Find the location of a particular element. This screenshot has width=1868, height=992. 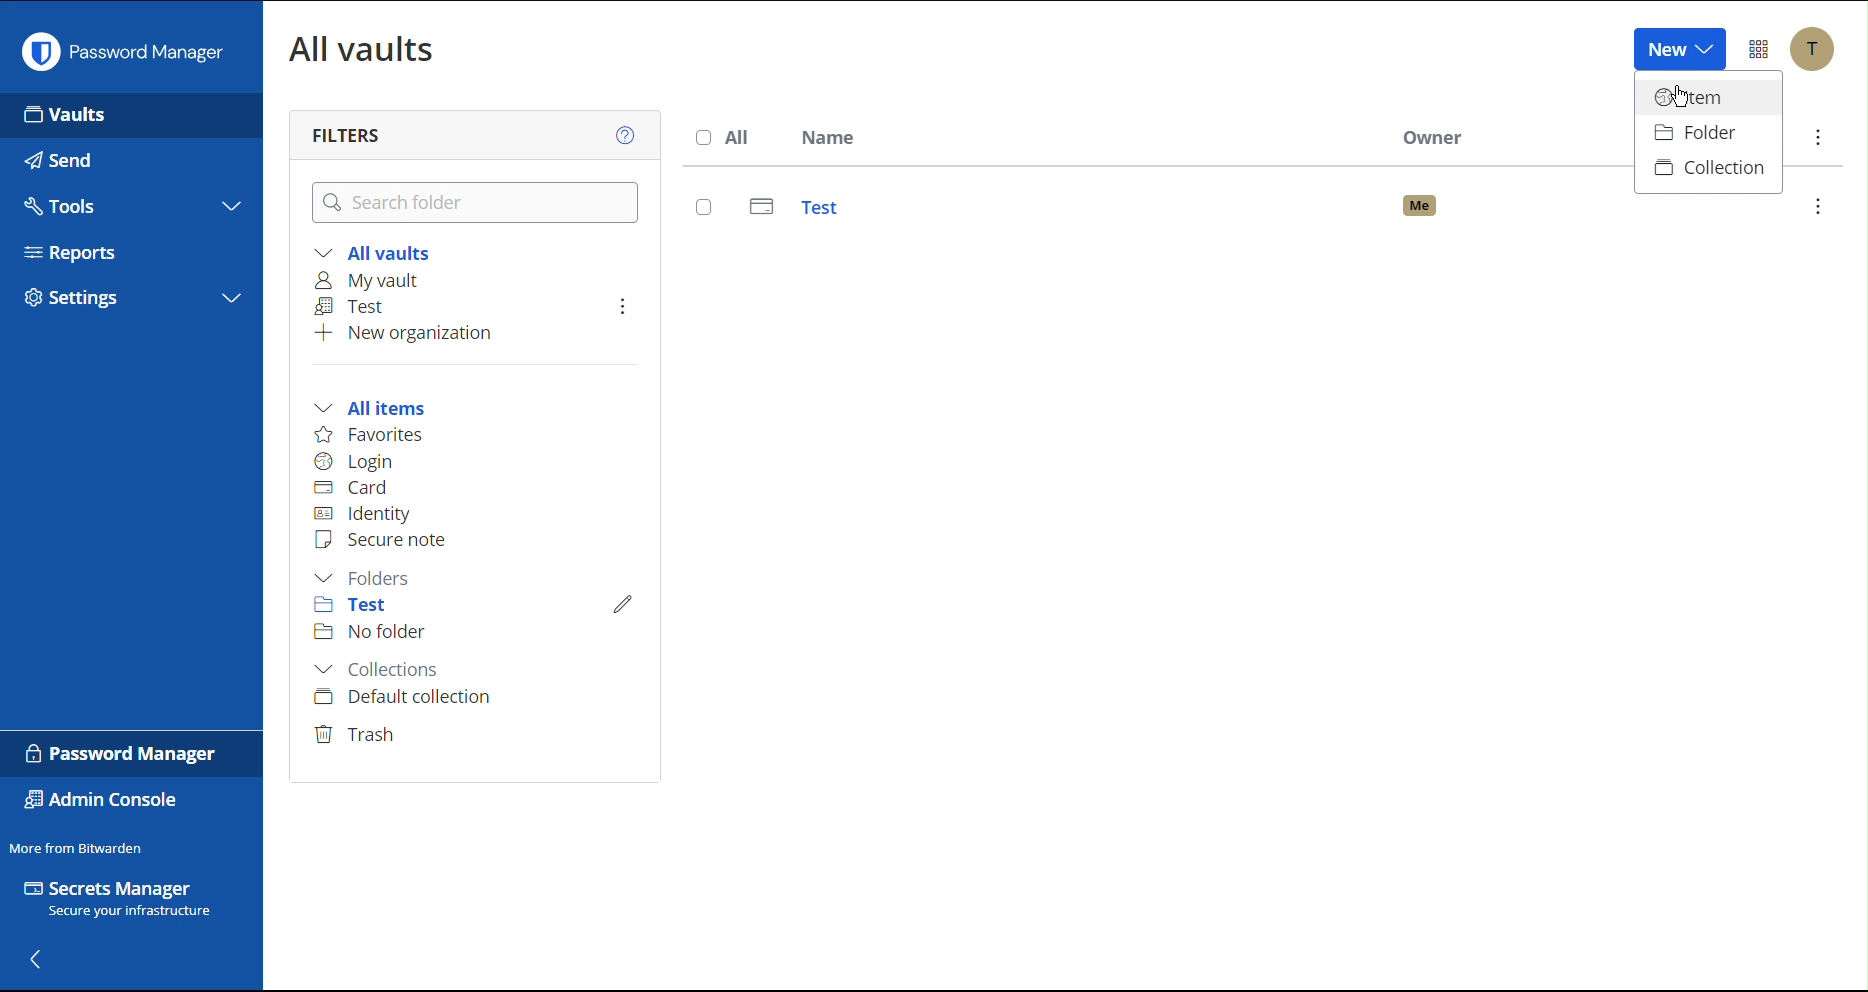

Item is located at coordinates (1705, 101).